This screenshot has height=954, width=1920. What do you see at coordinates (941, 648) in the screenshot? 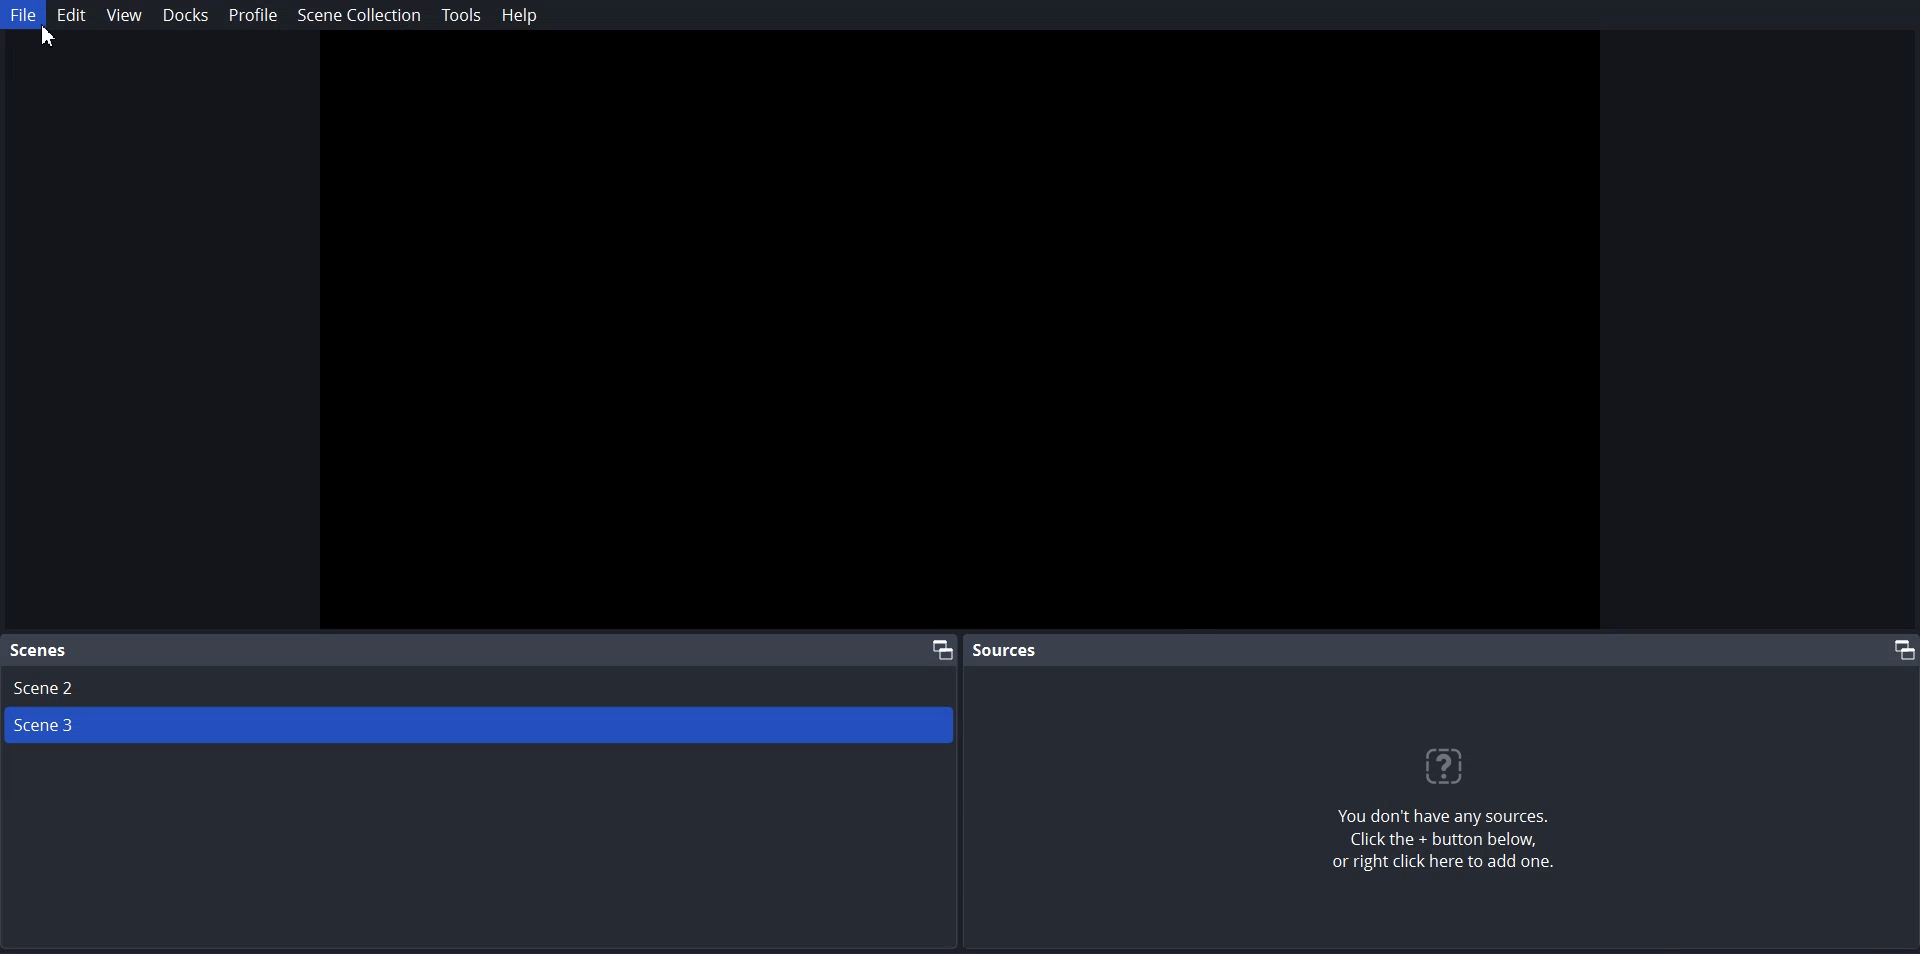
I see `Maximize` at bounding box center [941, 648].